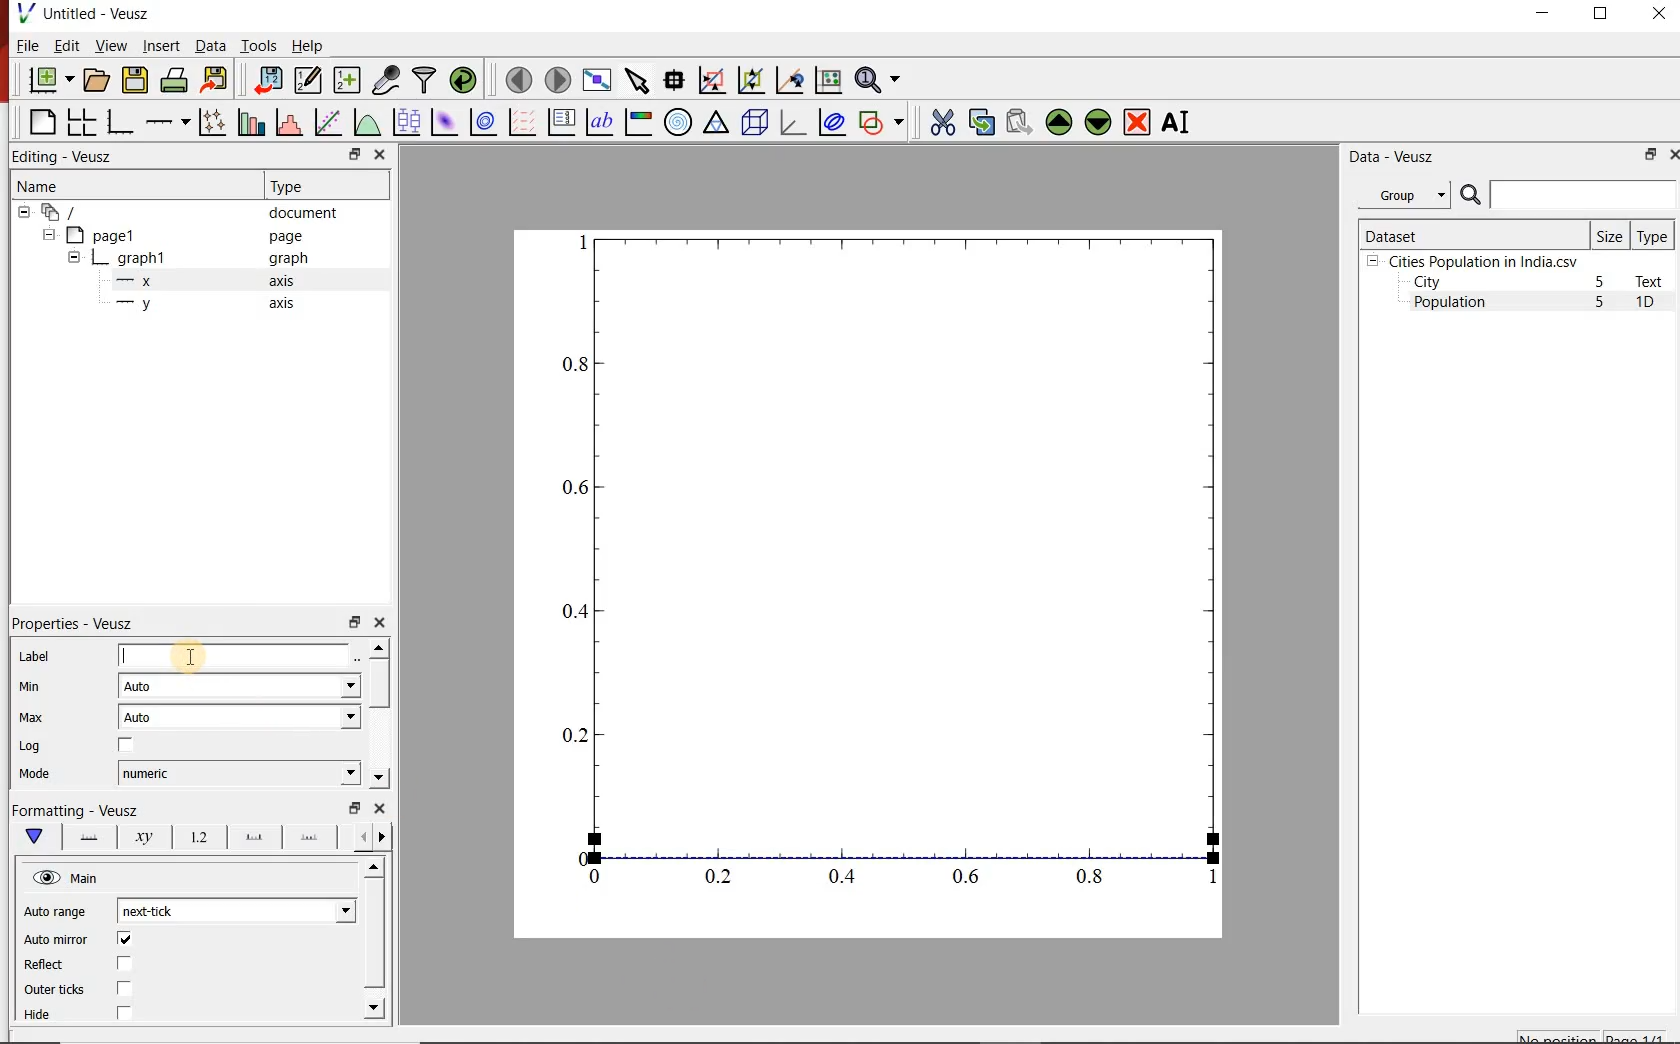 The height and width of the screenshot is (1044, 1680). I want to click on Min, so click(30, 687).